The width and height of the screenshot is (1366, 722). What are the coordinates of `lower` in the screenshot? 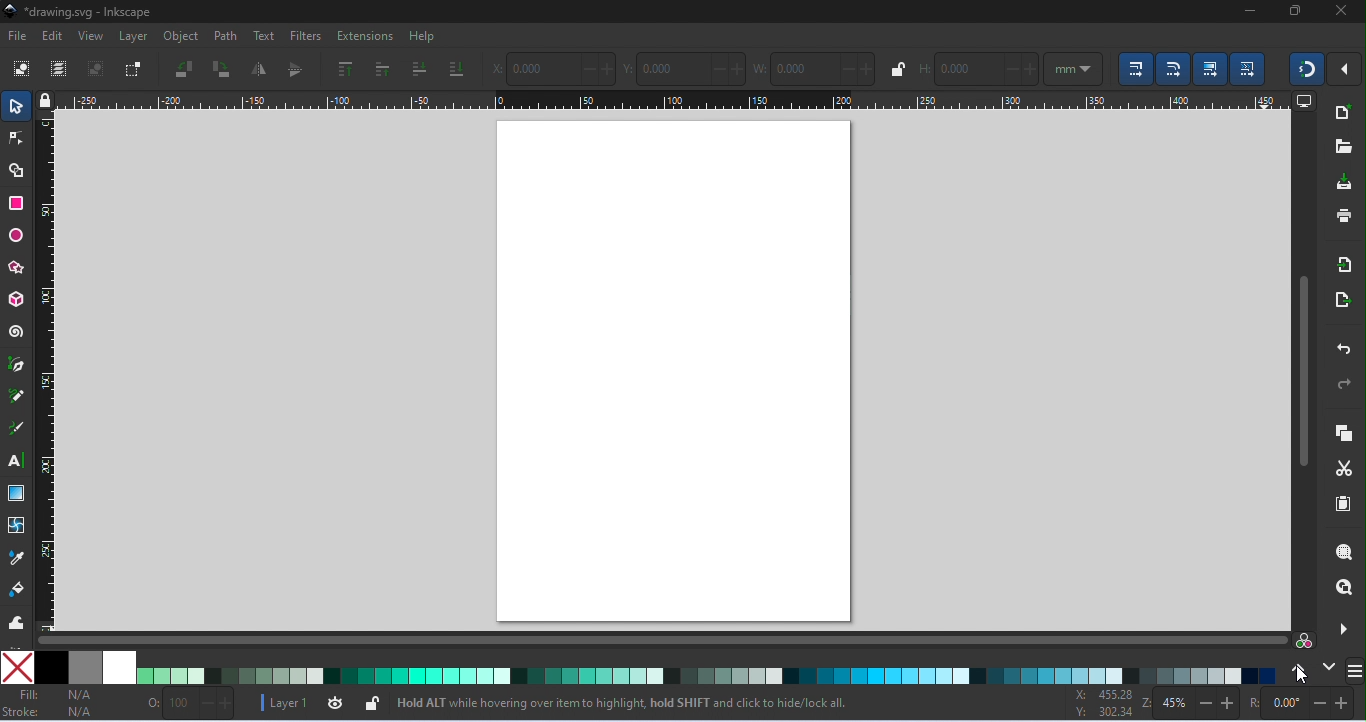 It's located at (419, 69).